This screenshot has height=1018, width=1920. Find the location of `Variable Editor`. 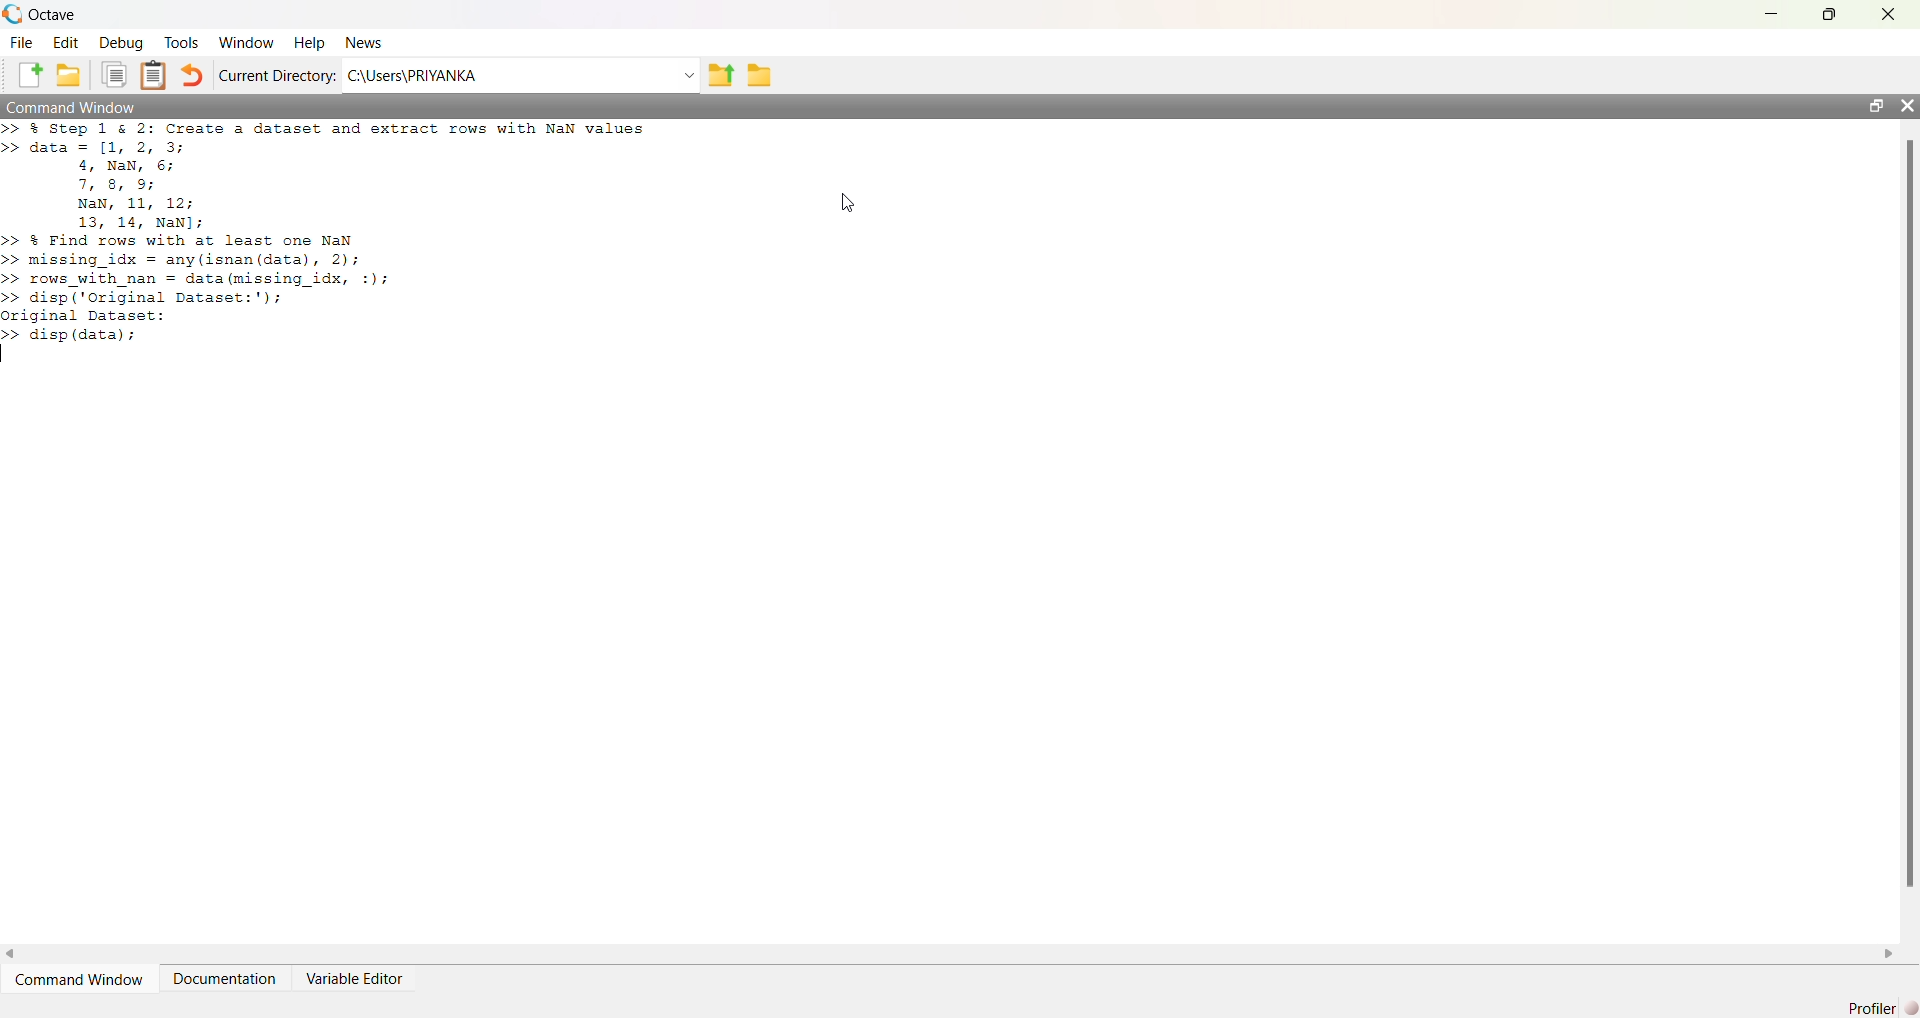

Variable Editor is located at coordinates (353, 979).